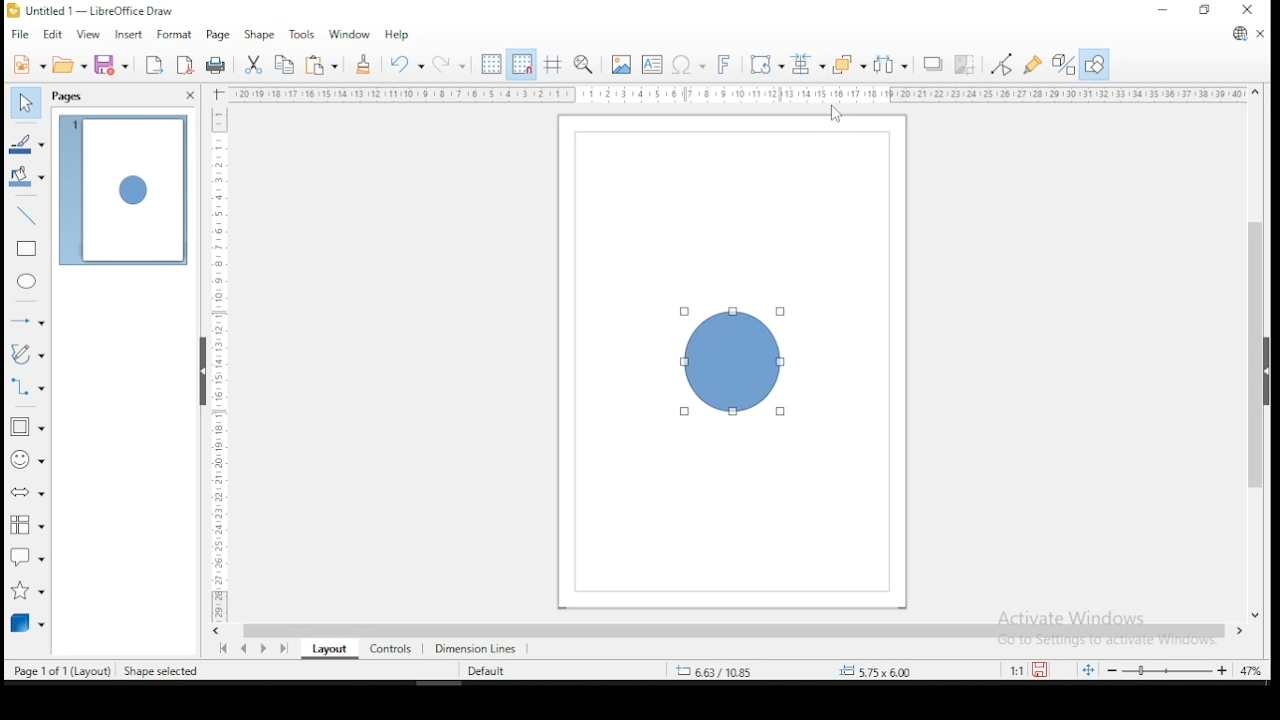 The height and width of the screenshot is (720, 1280). What do you see at coordinates (28, 320) in the screenshot?
I see `lines and arrows` at bounding box center [28, 320].